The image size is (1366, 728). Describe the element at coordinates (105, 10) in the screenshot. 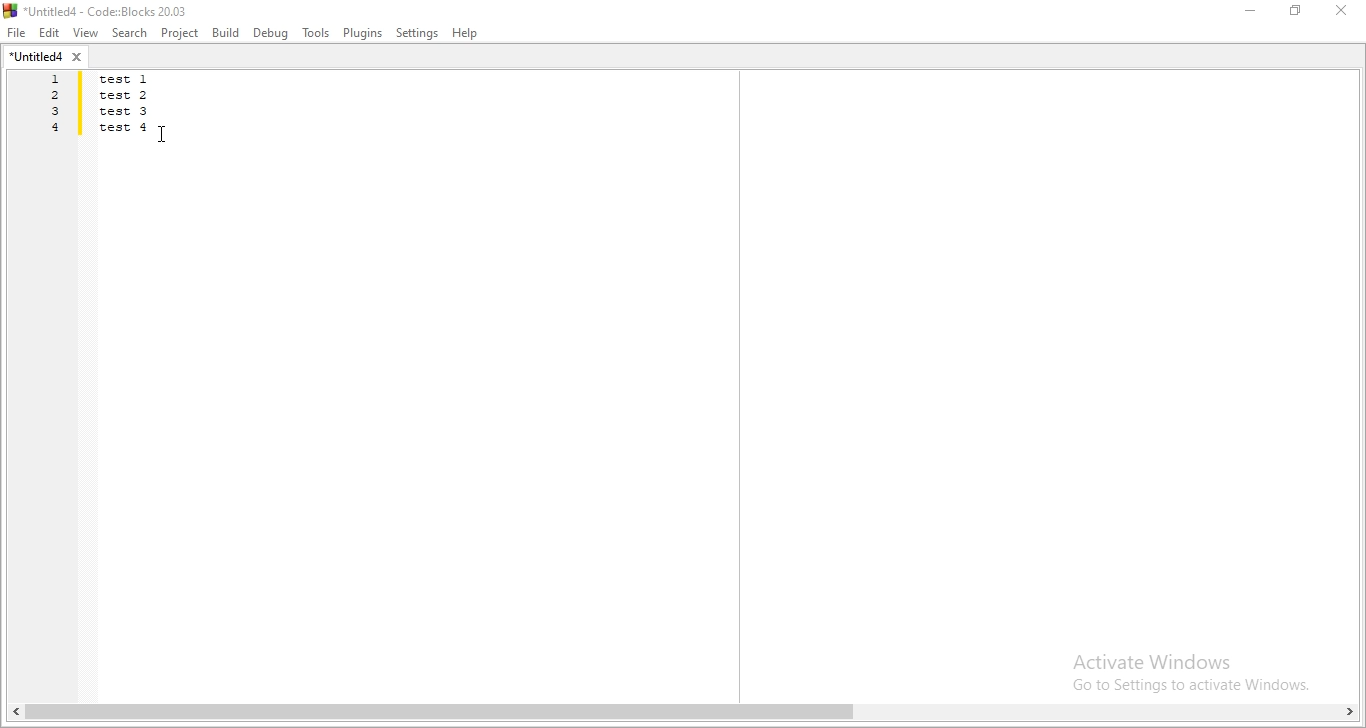

I see `title bar` at that location.